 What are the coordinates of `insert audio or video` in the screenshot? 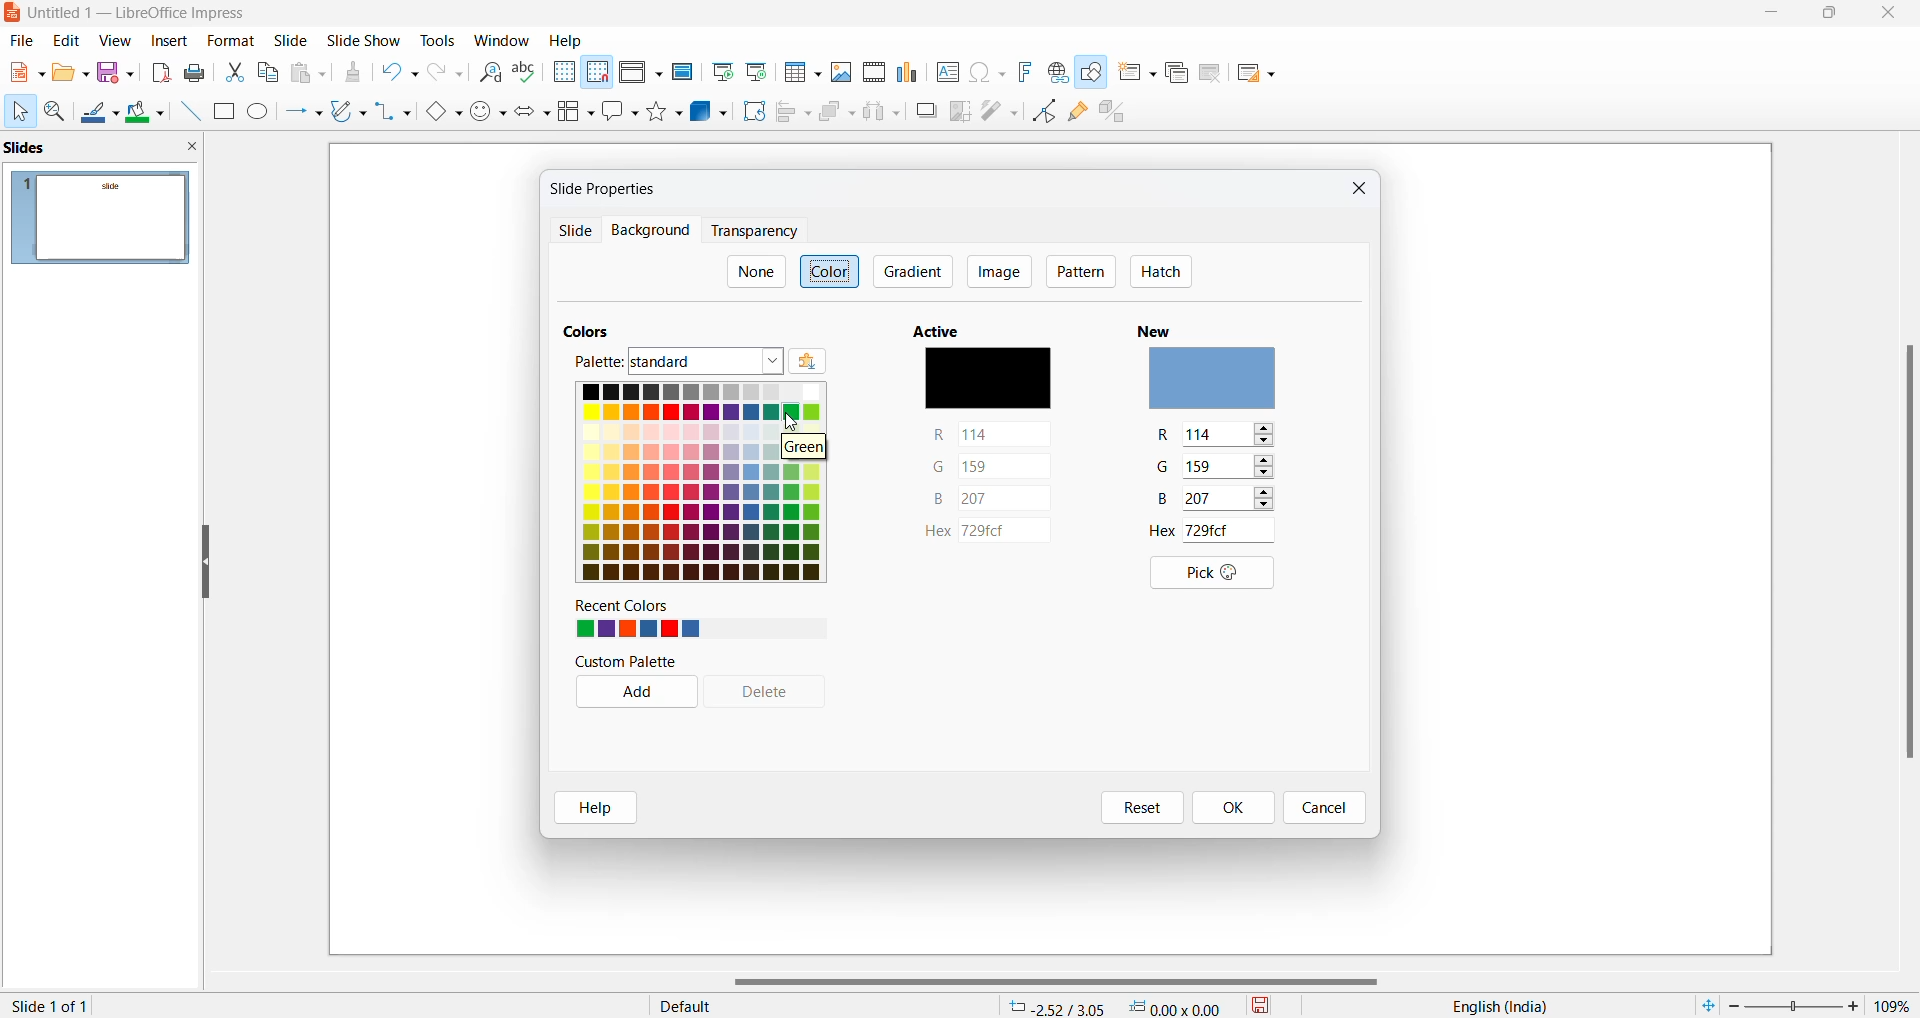 It's located at (872, 73).